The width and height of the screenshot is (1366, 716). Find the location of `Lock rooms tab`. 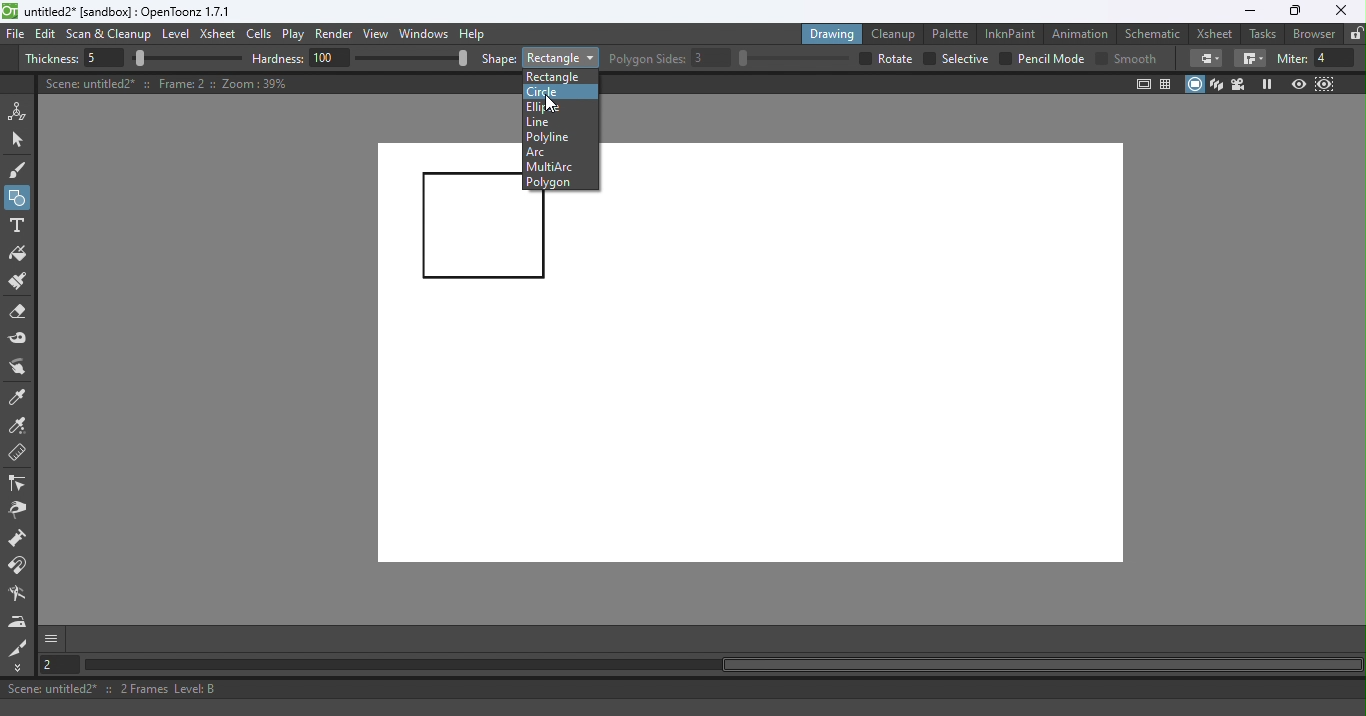

Lock rooms tab is located at coordinates (1356, 35).